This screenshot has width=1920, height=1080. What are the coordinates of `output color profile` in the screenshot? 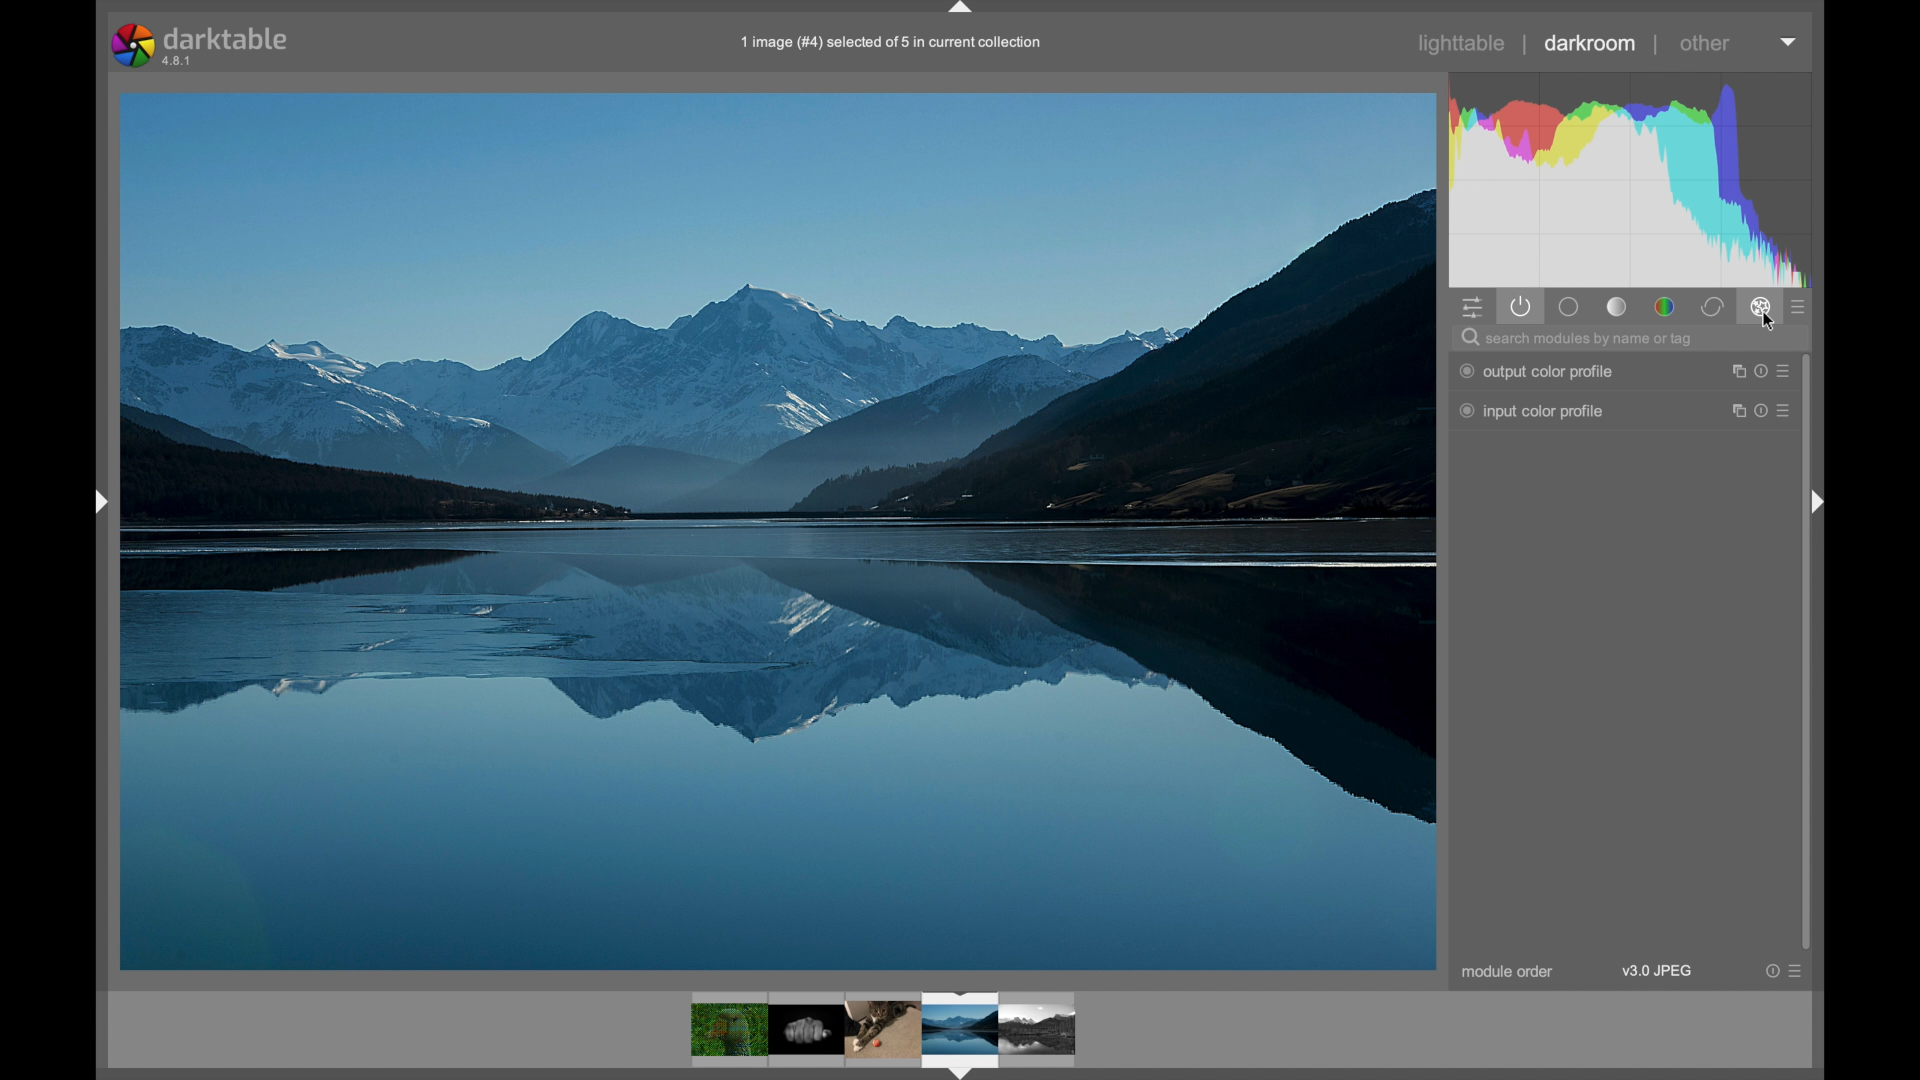 It's located at (1537, 371).